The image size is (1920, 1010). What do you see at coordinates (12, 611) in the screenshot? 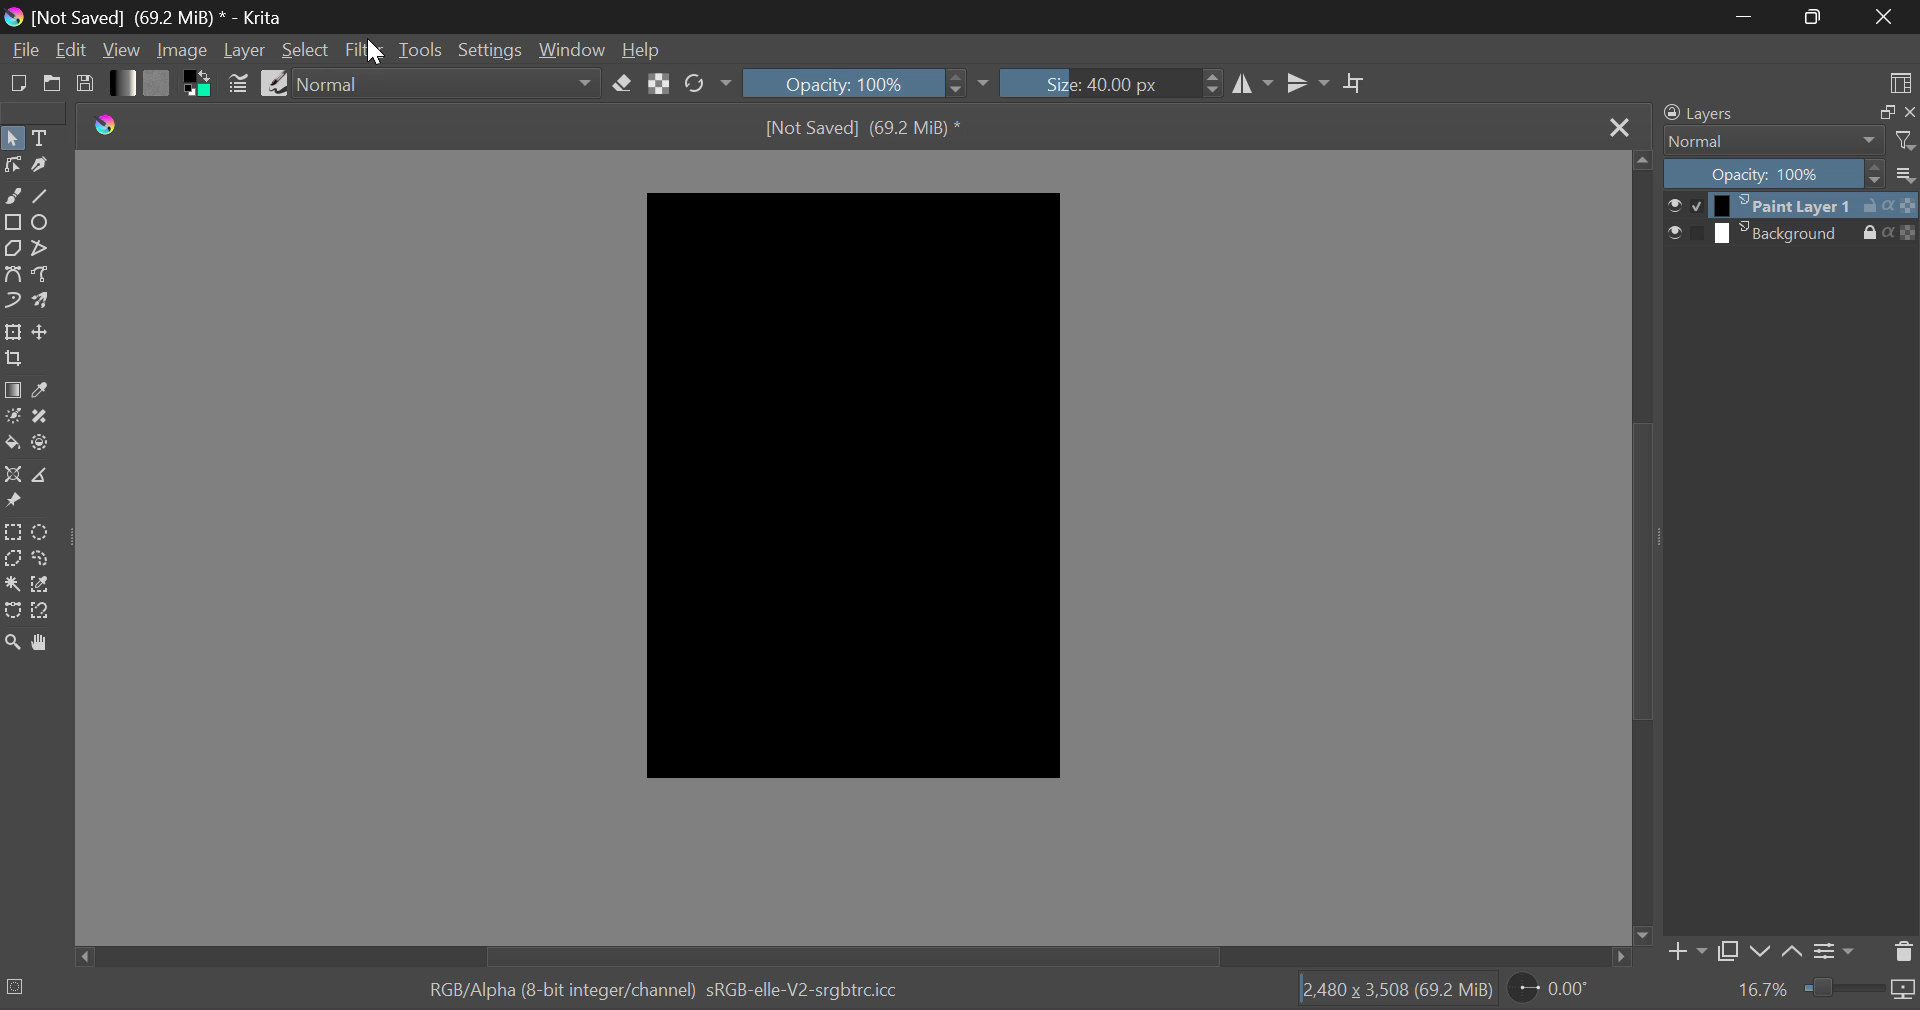
I see `Bezier Curve` at bounding box center [12, 611].